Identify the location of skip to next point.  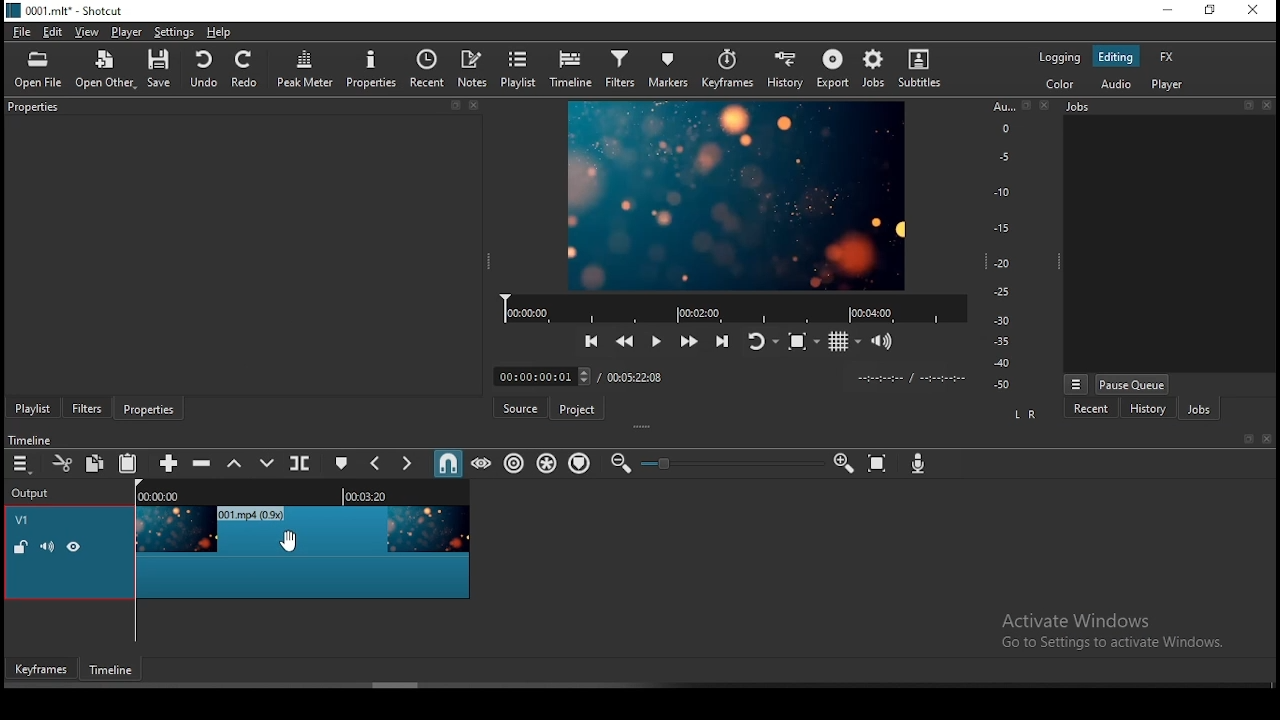
(725, 339).